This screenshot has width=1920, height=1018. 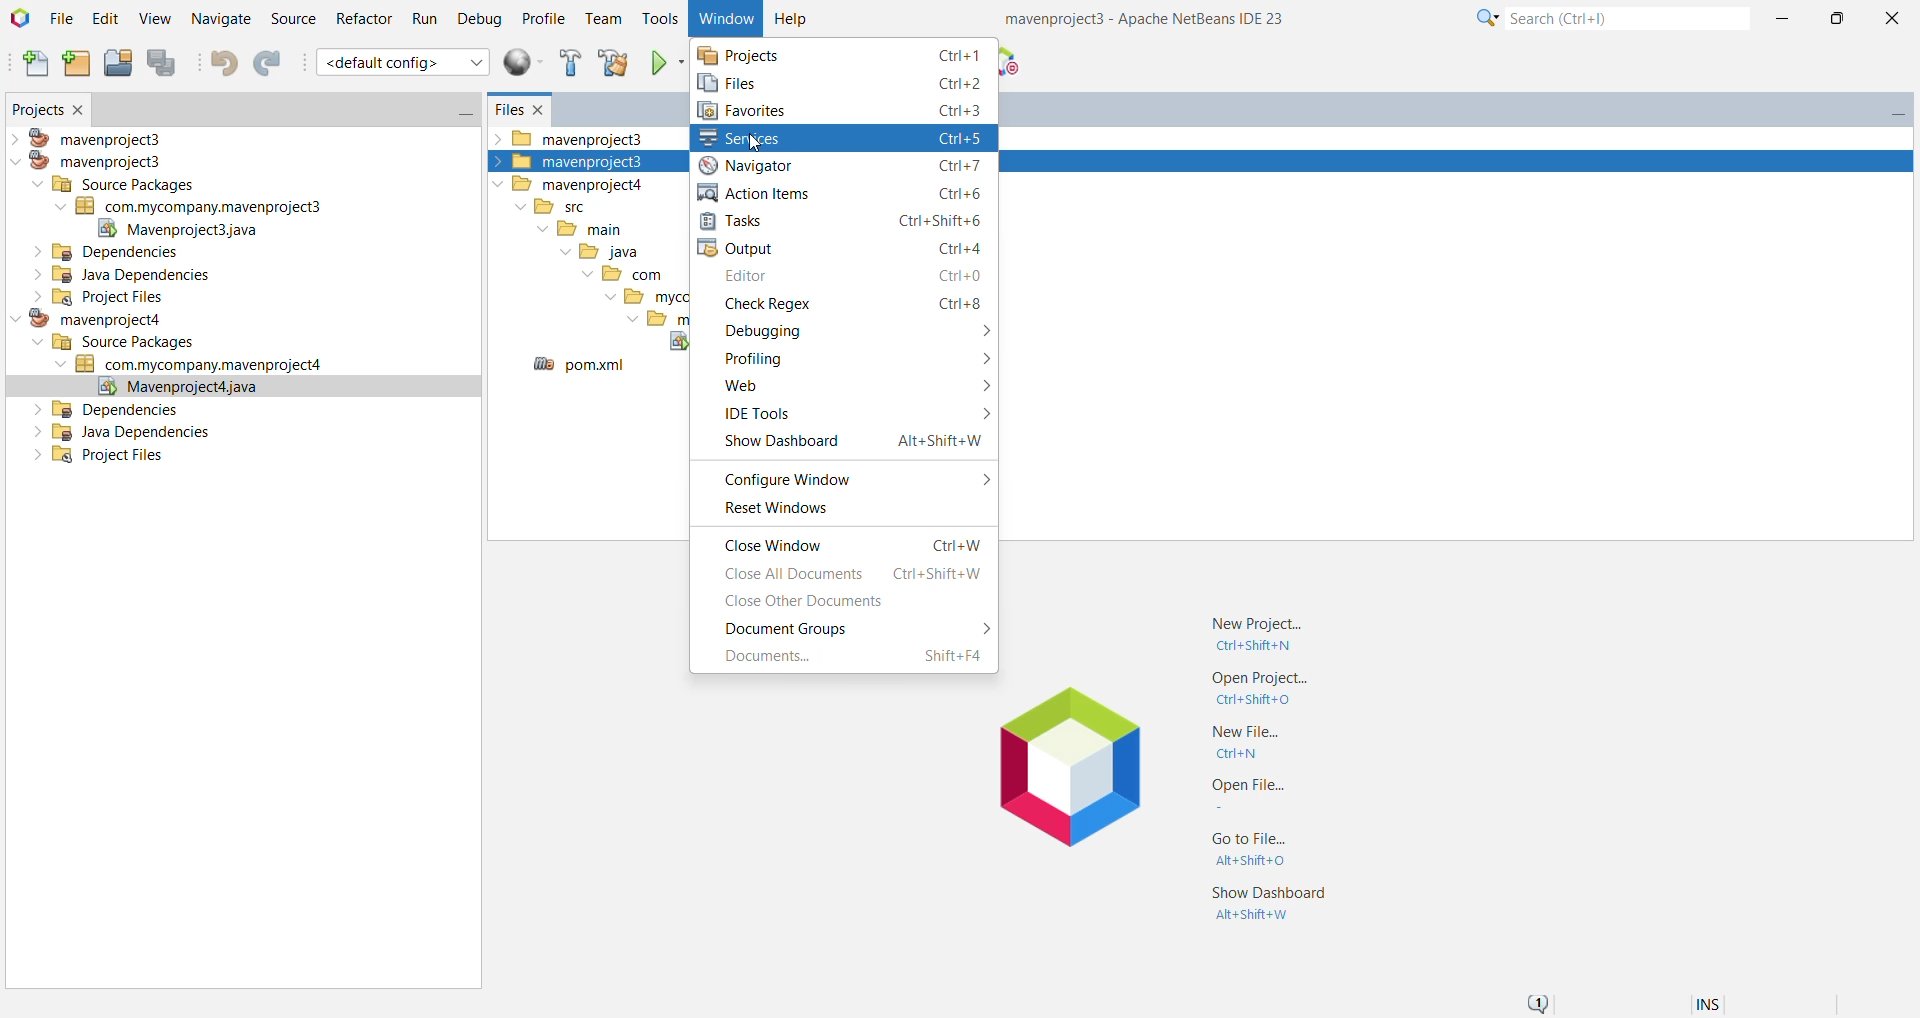 I want to click on , so click(x=527, y=64).